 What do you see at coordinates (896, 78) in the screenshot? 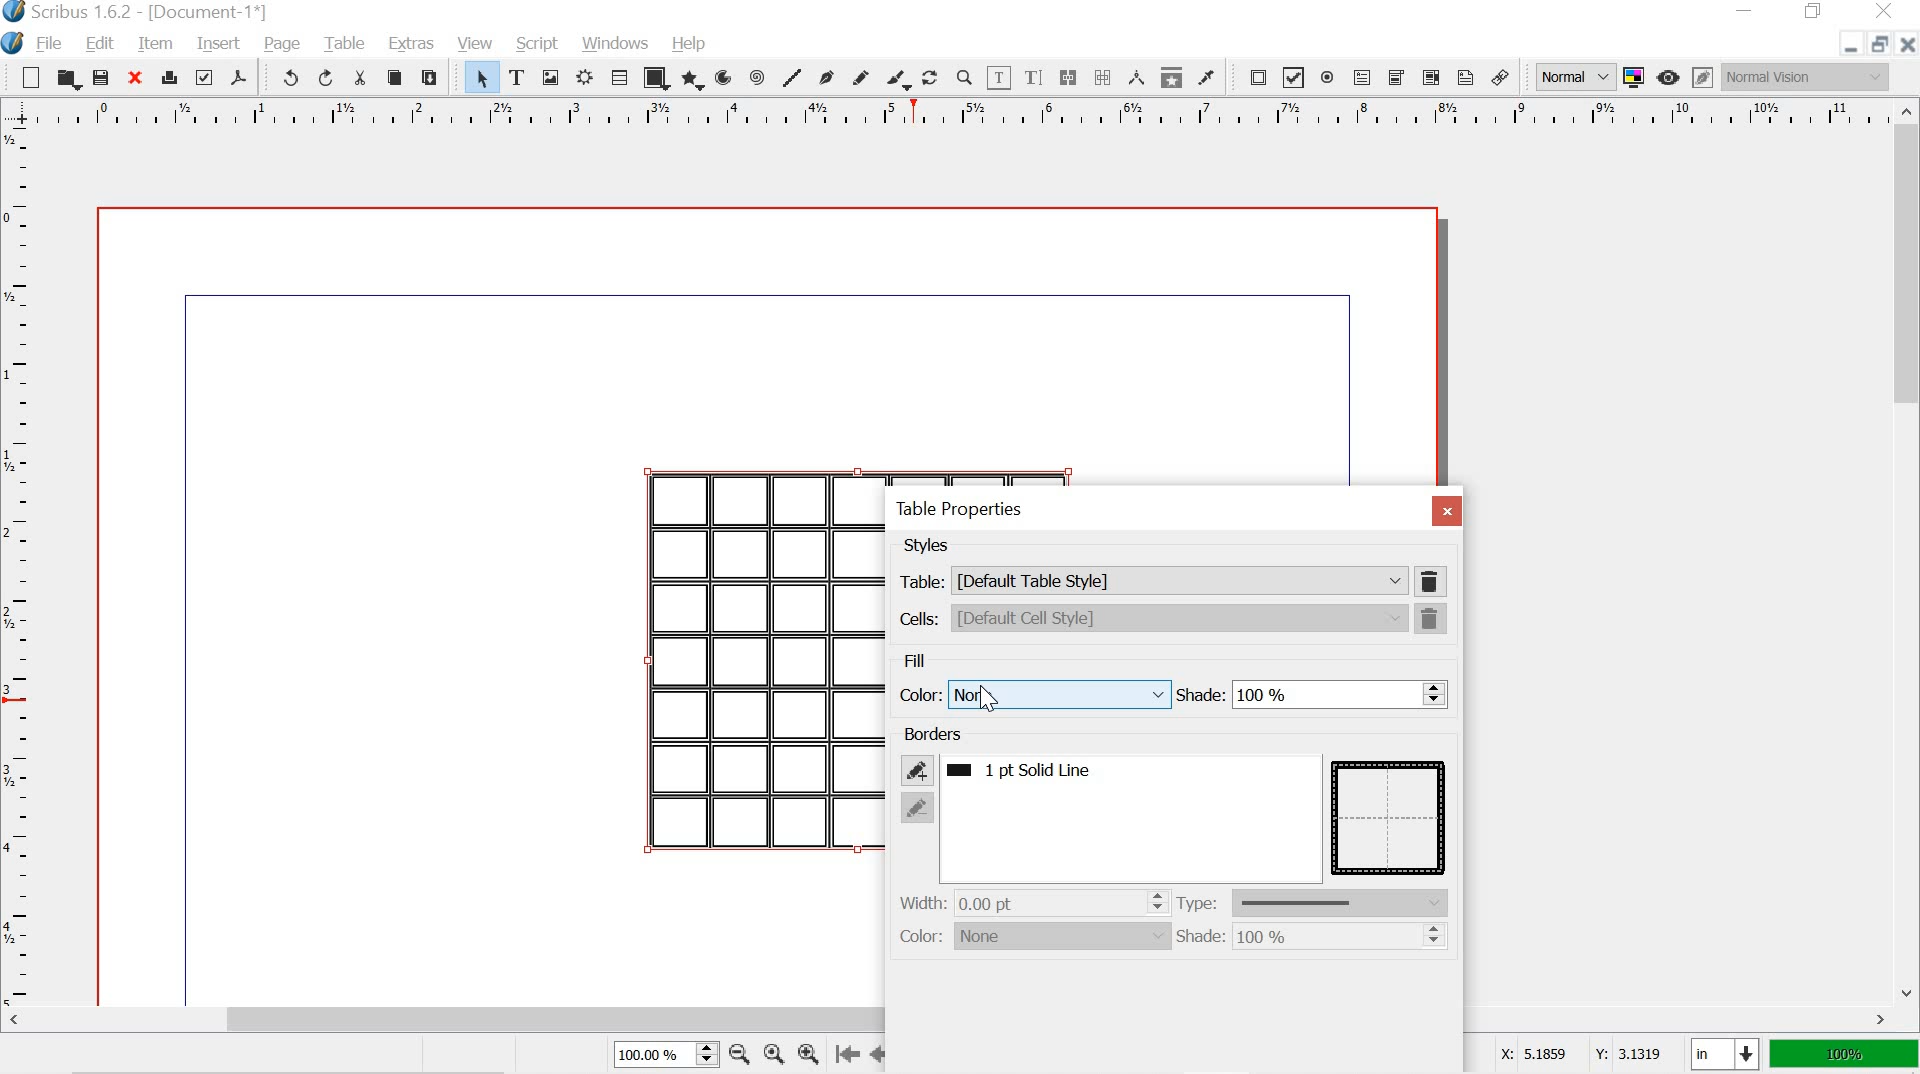
I see `calligraphic line` at bounding box center [896, 78].